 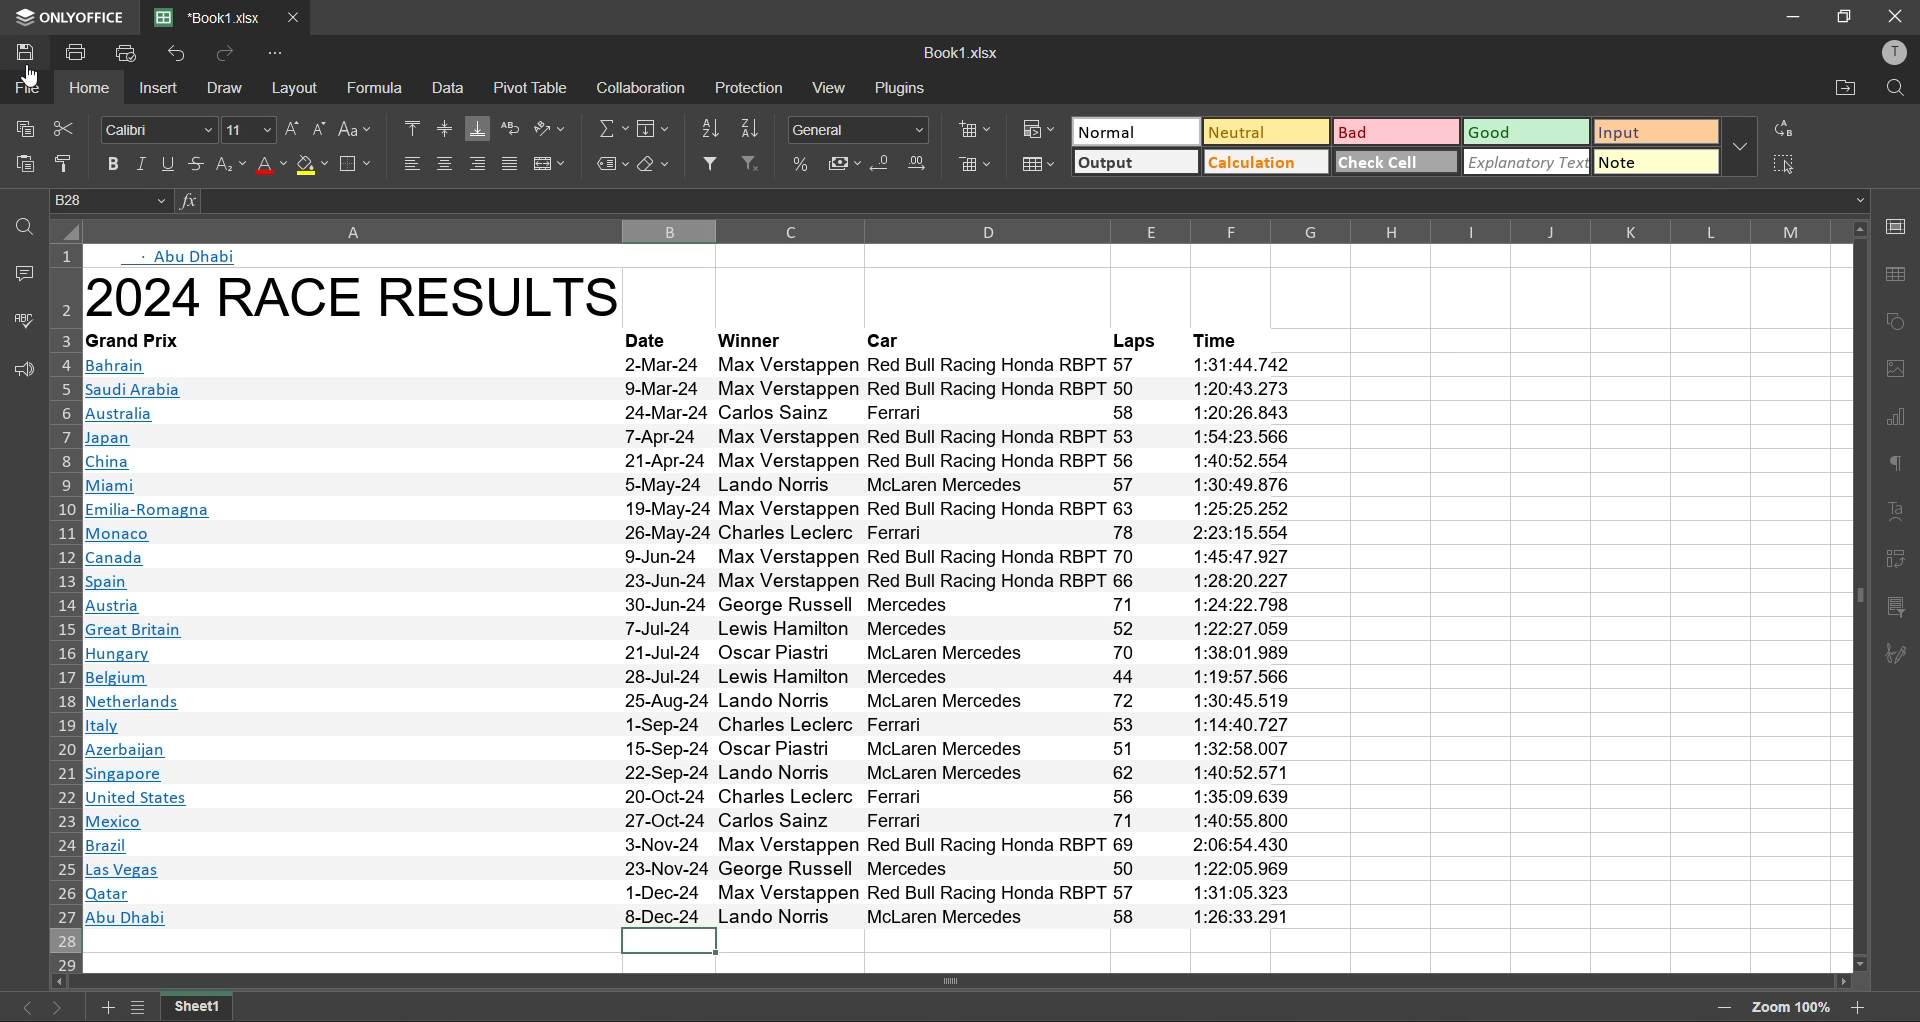 I want to click on align center, so click(x=446, y=164).